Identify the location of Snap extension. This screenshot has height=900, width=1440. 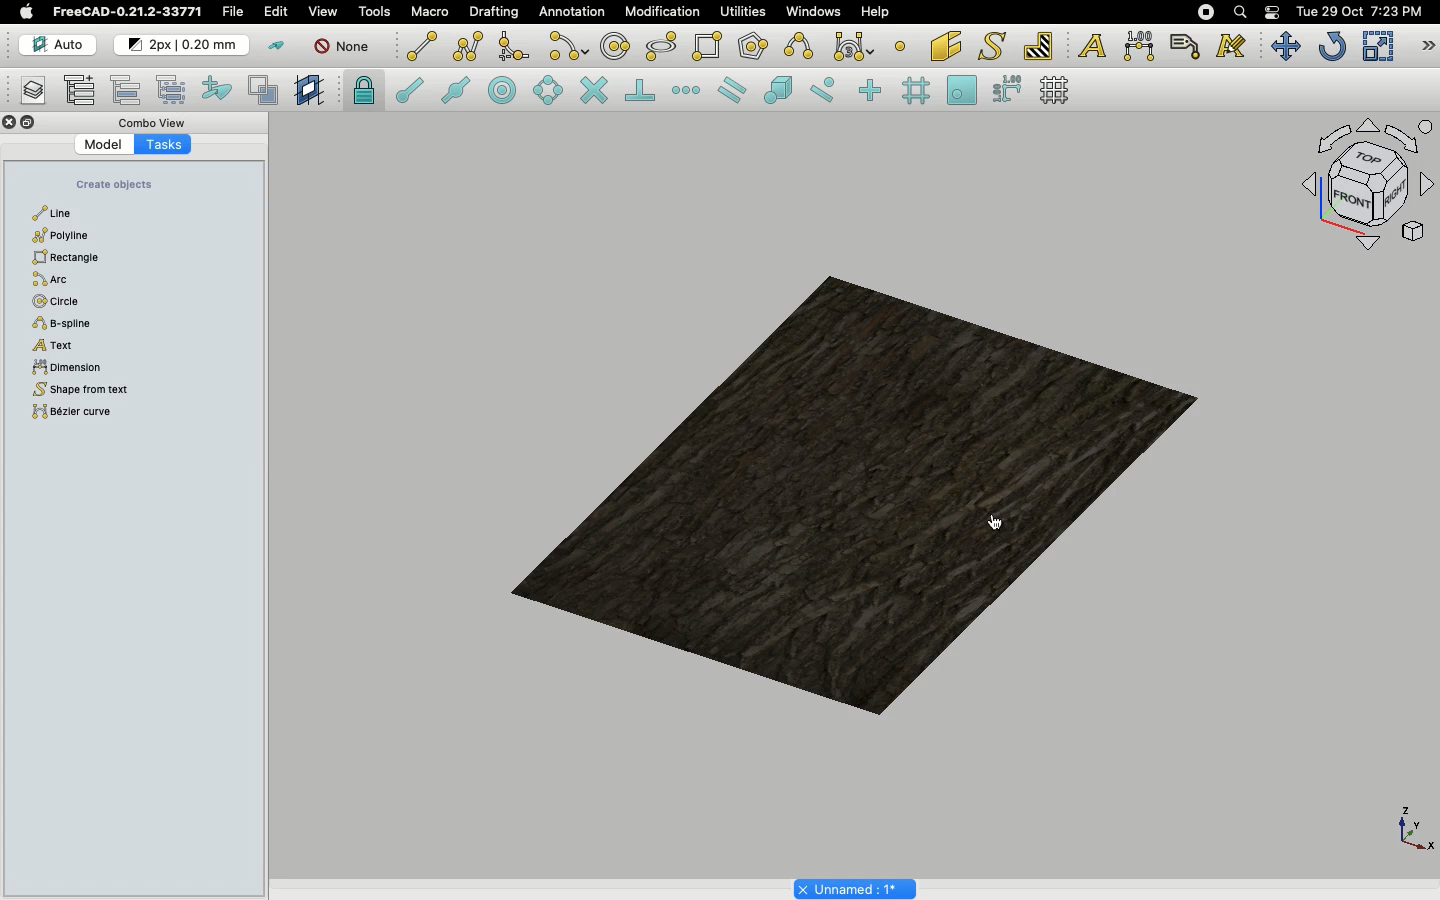
(686, 91).